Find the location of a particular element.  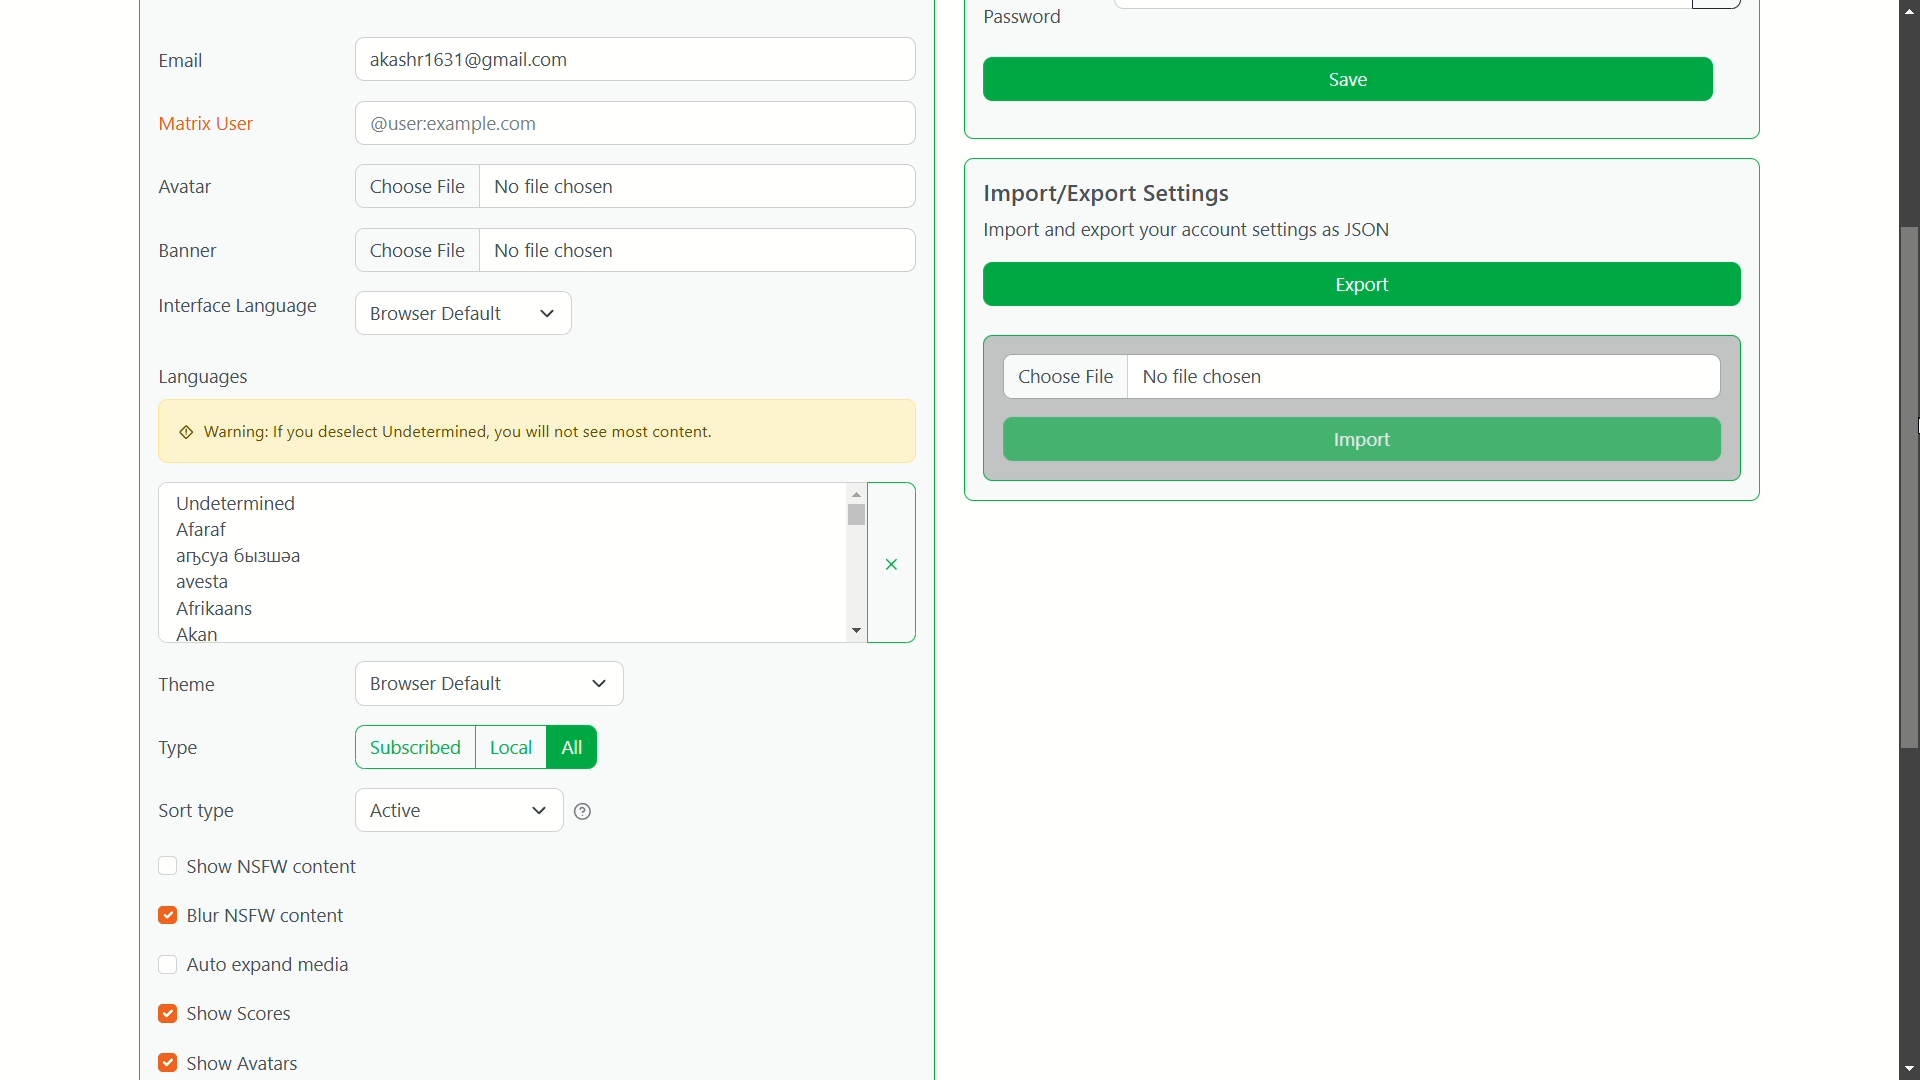

browser default is located at coordinates (439, 683).